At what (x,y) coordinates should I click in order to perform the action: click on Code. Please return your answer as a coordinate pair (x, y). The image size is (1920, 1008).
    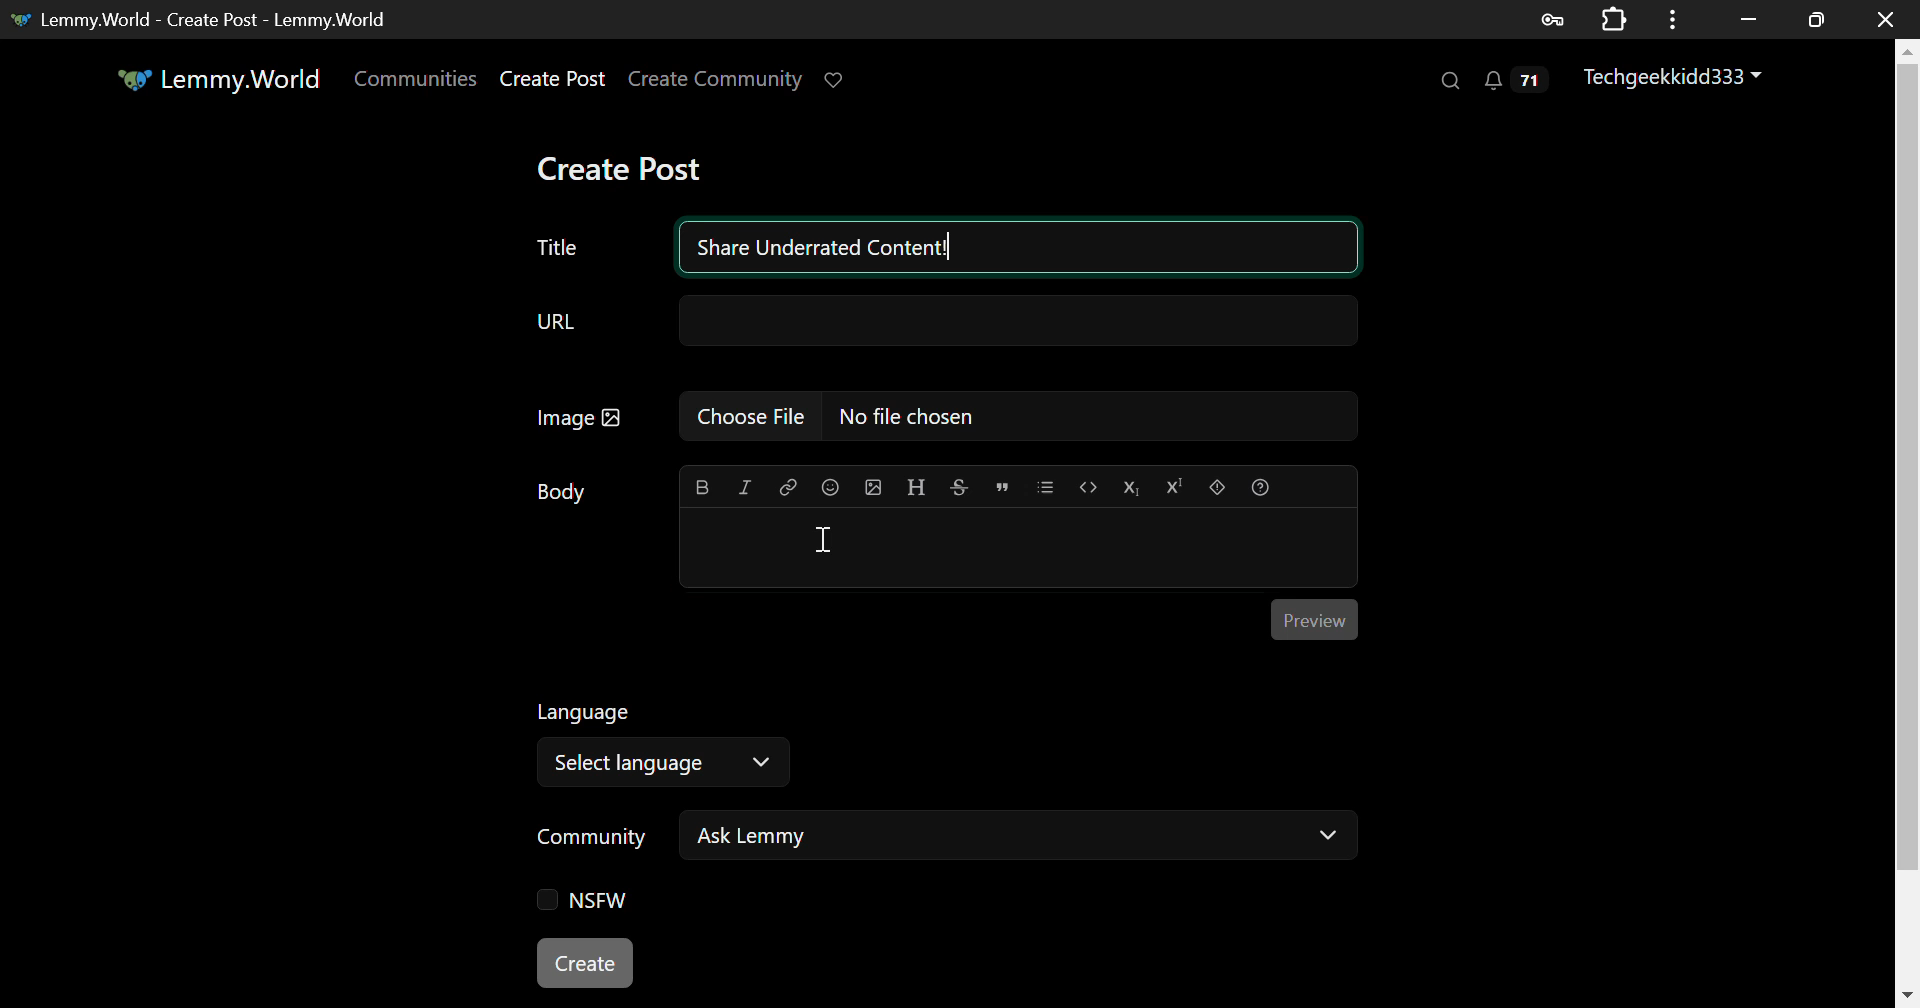
    Looking at the image, I should click on (1087, 488).